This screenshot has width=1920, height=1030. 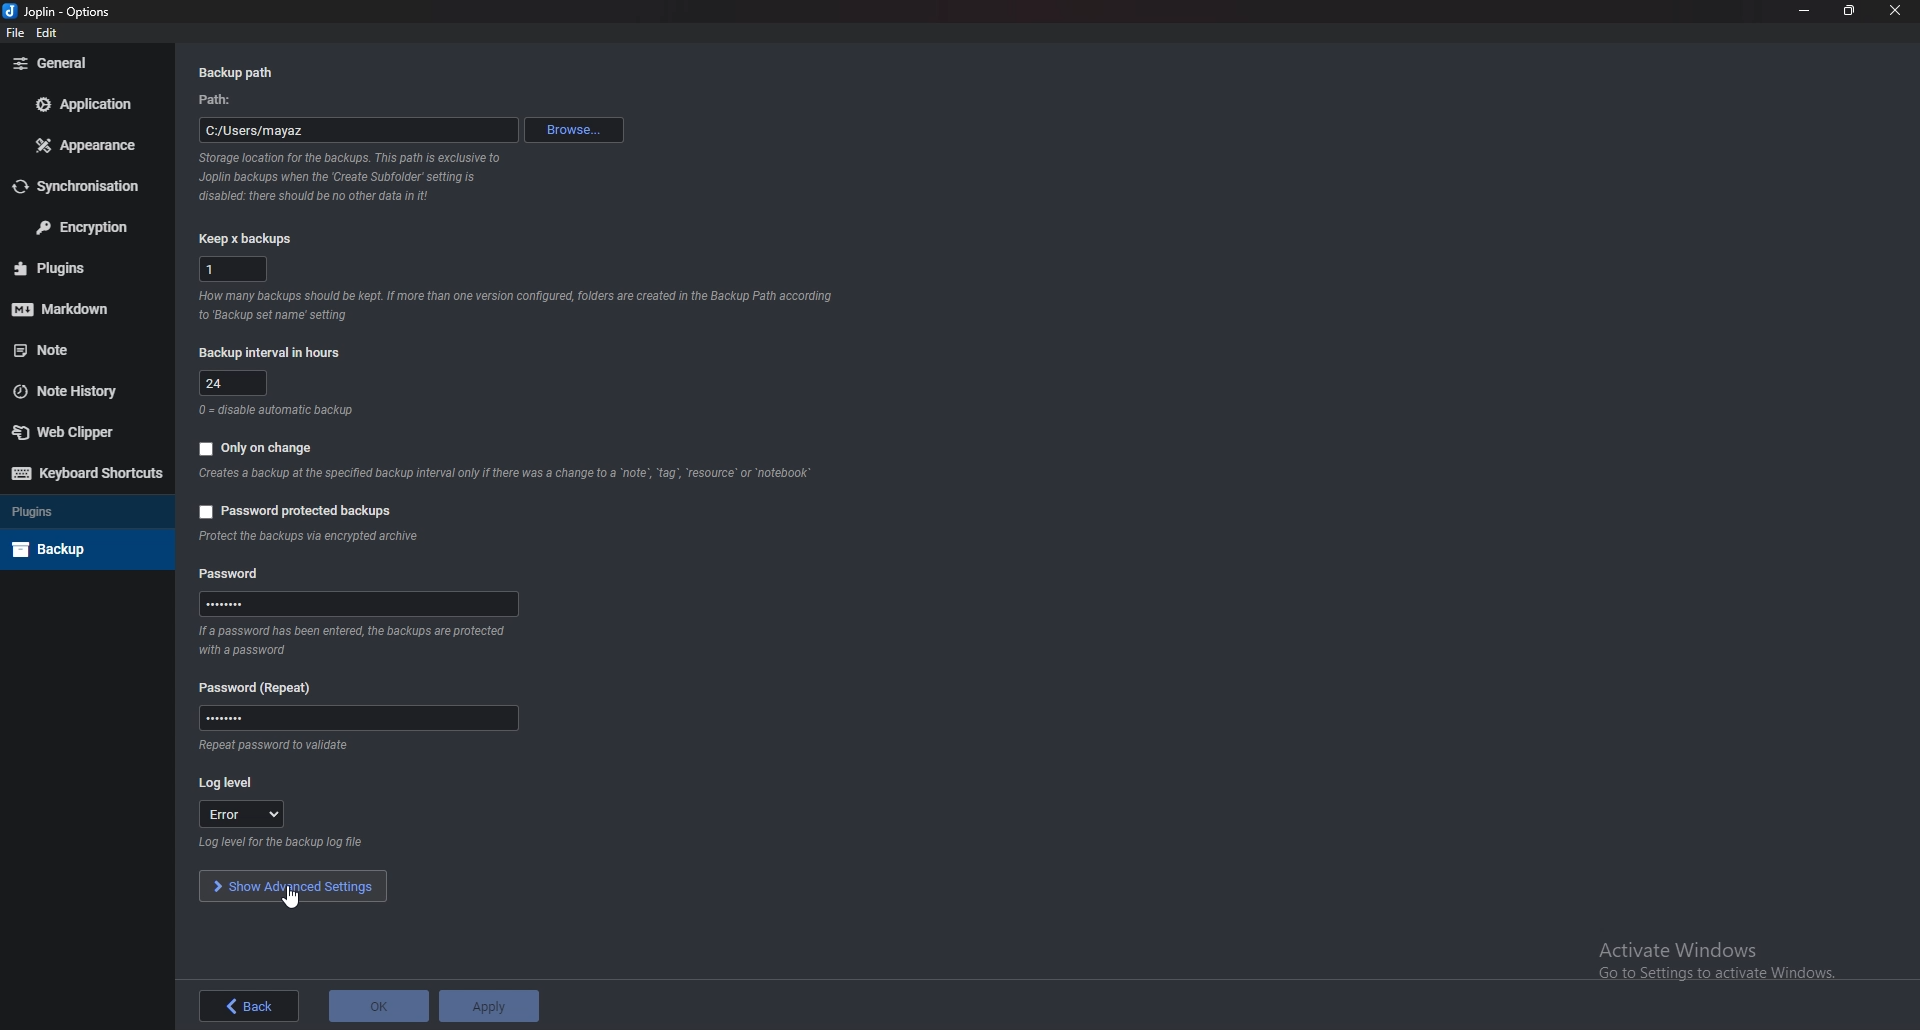 I want to click on Show advanced settings, so click(x=295, y=884).